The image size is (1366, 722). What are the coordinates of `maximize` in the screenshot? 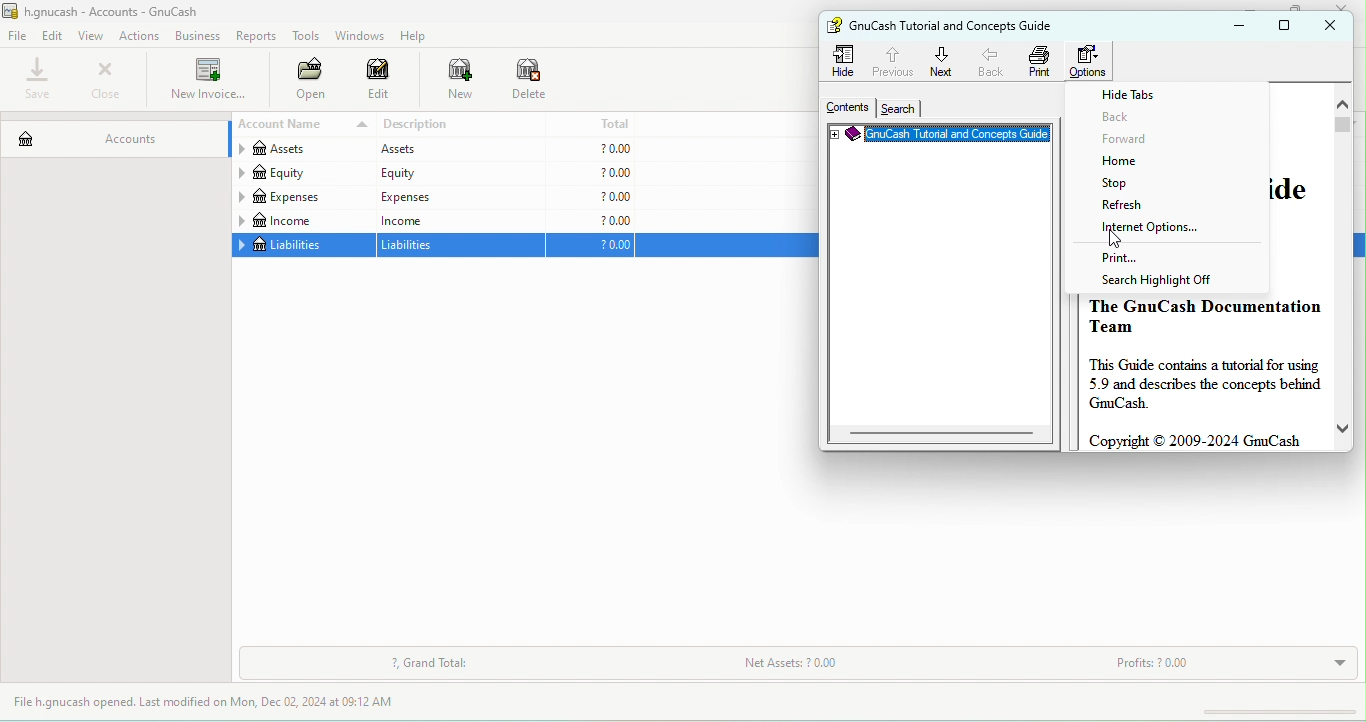 It's located at (1292, 7).